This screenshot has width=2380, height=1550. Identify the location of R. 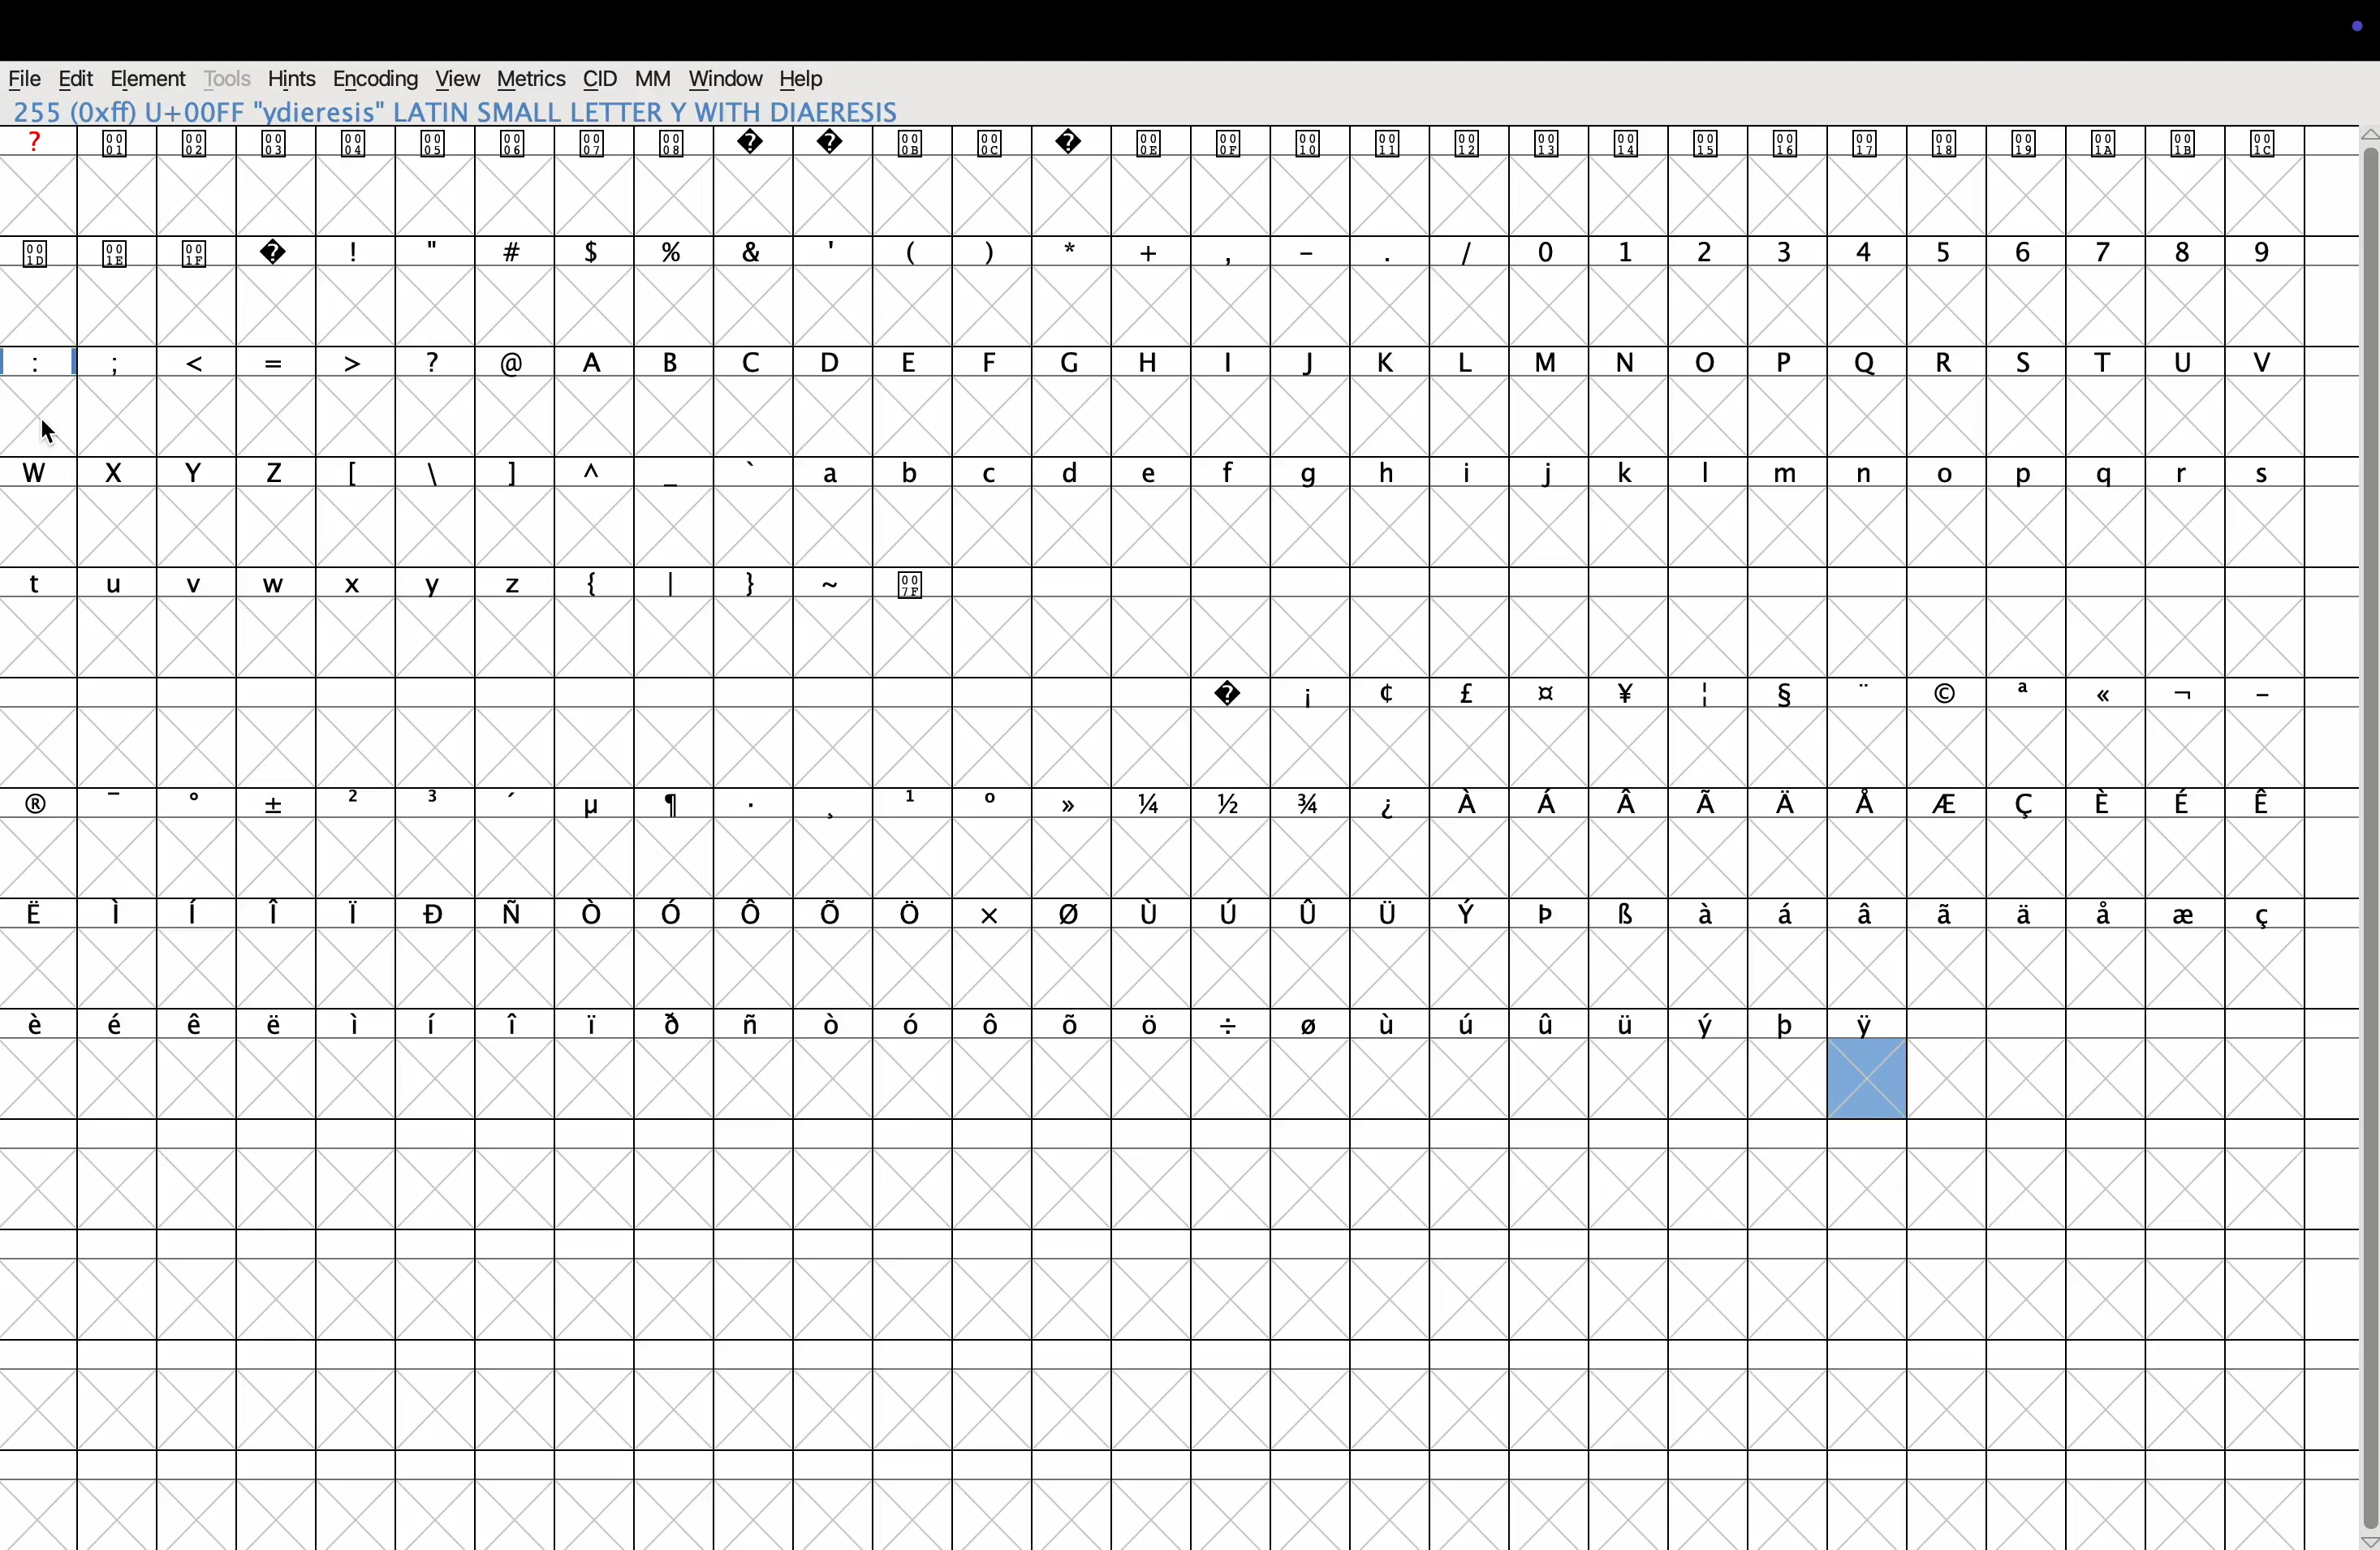
(1952, 393).